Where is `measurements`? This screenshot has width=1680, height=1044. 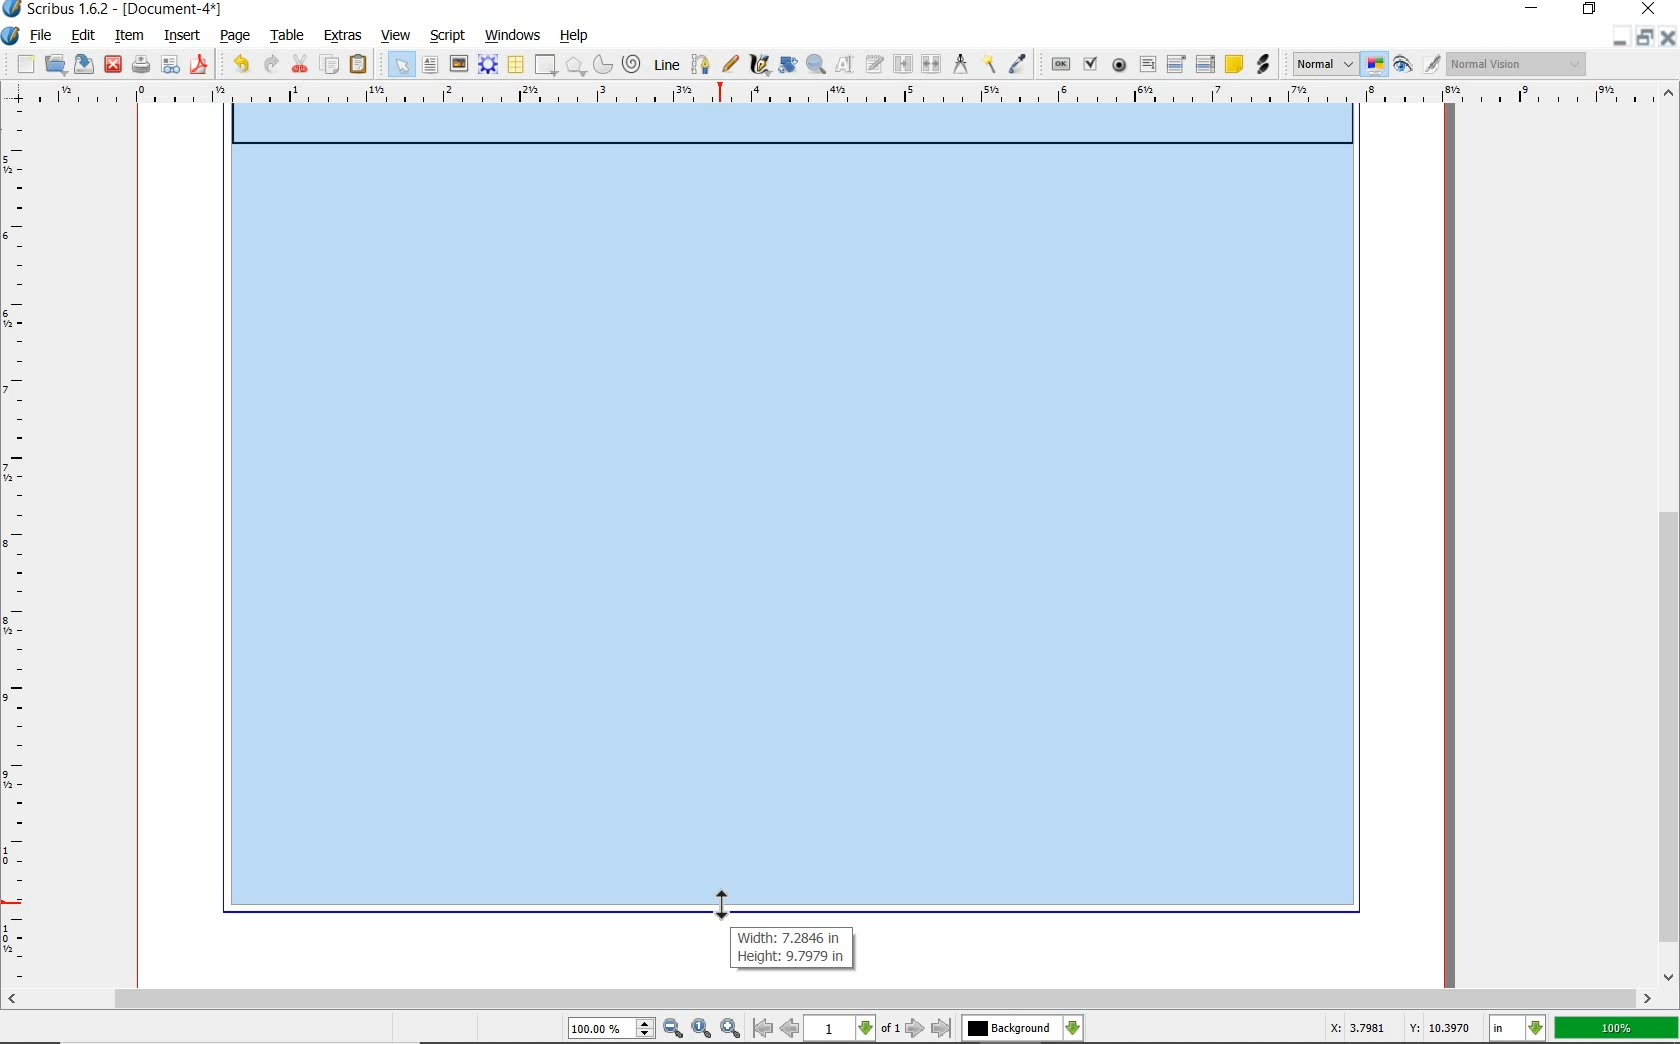
measurements is located at coordinates (960, 65).